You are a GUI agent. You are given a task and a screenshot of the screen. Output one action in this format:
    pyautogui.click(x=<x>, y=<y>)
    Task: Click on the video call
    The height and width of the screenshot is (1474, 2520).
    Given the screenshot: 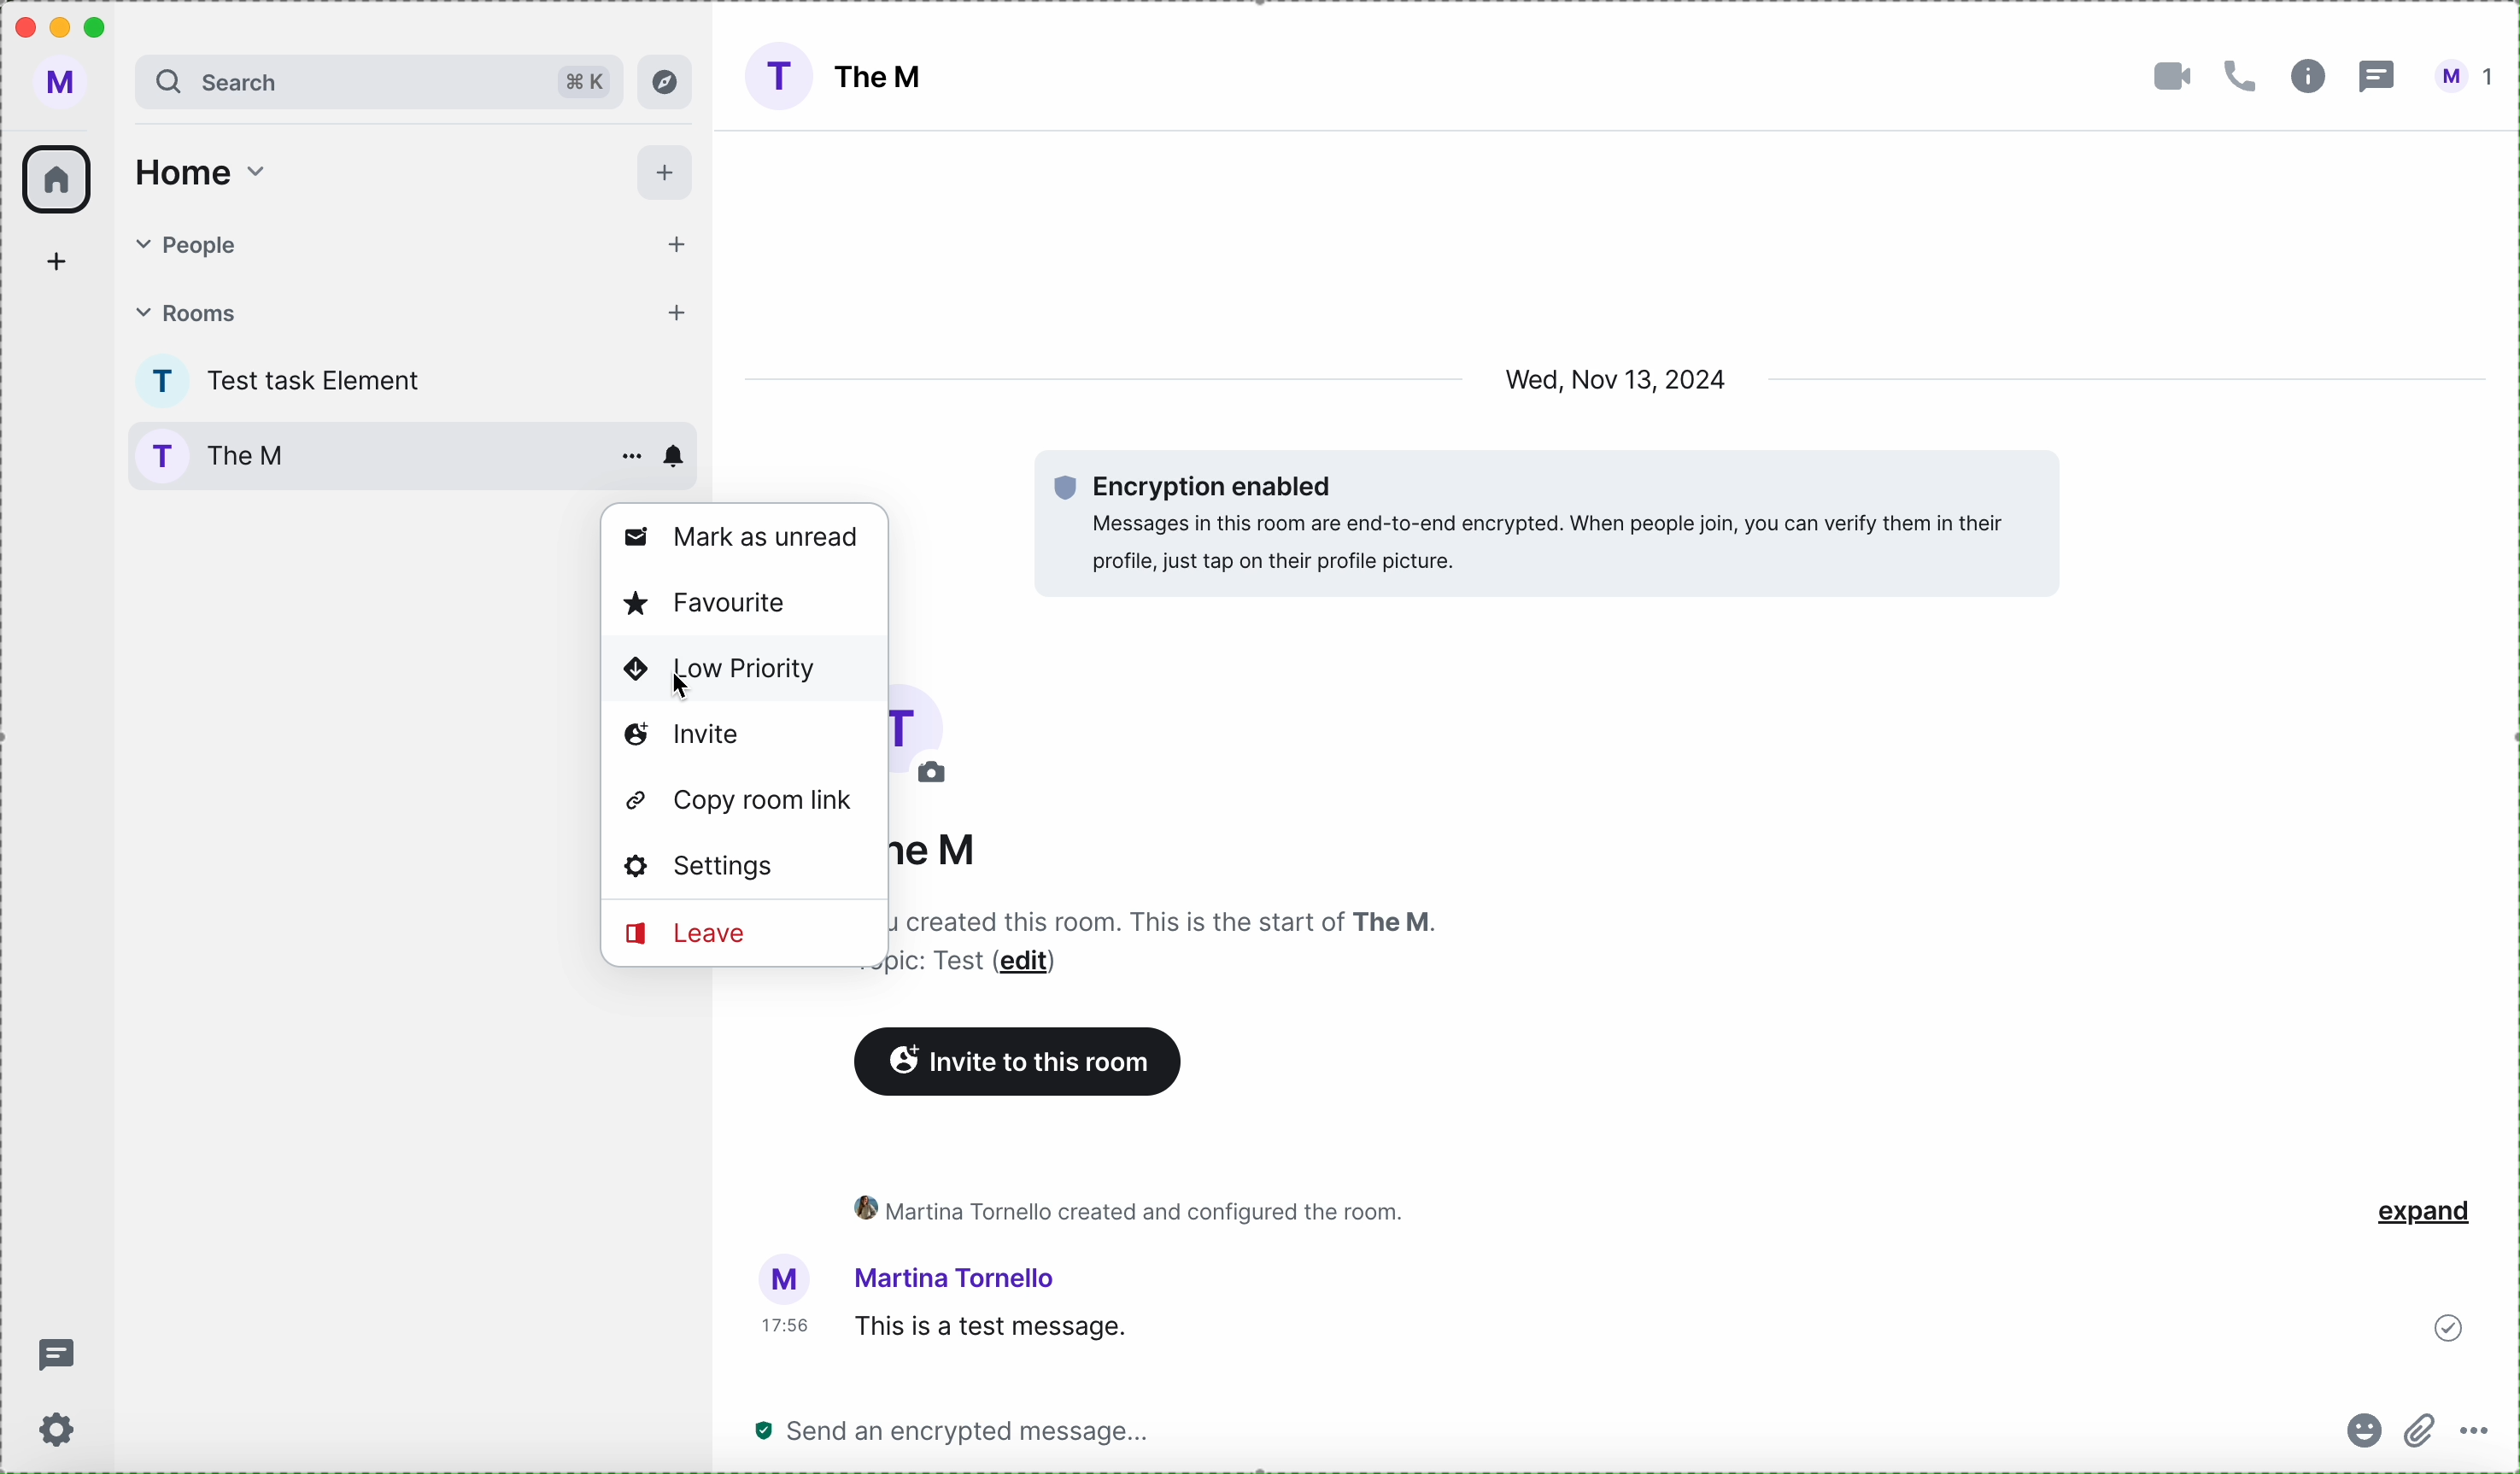 What is the action you would take?
    pyautogui.click(x=2170, y=77)
    